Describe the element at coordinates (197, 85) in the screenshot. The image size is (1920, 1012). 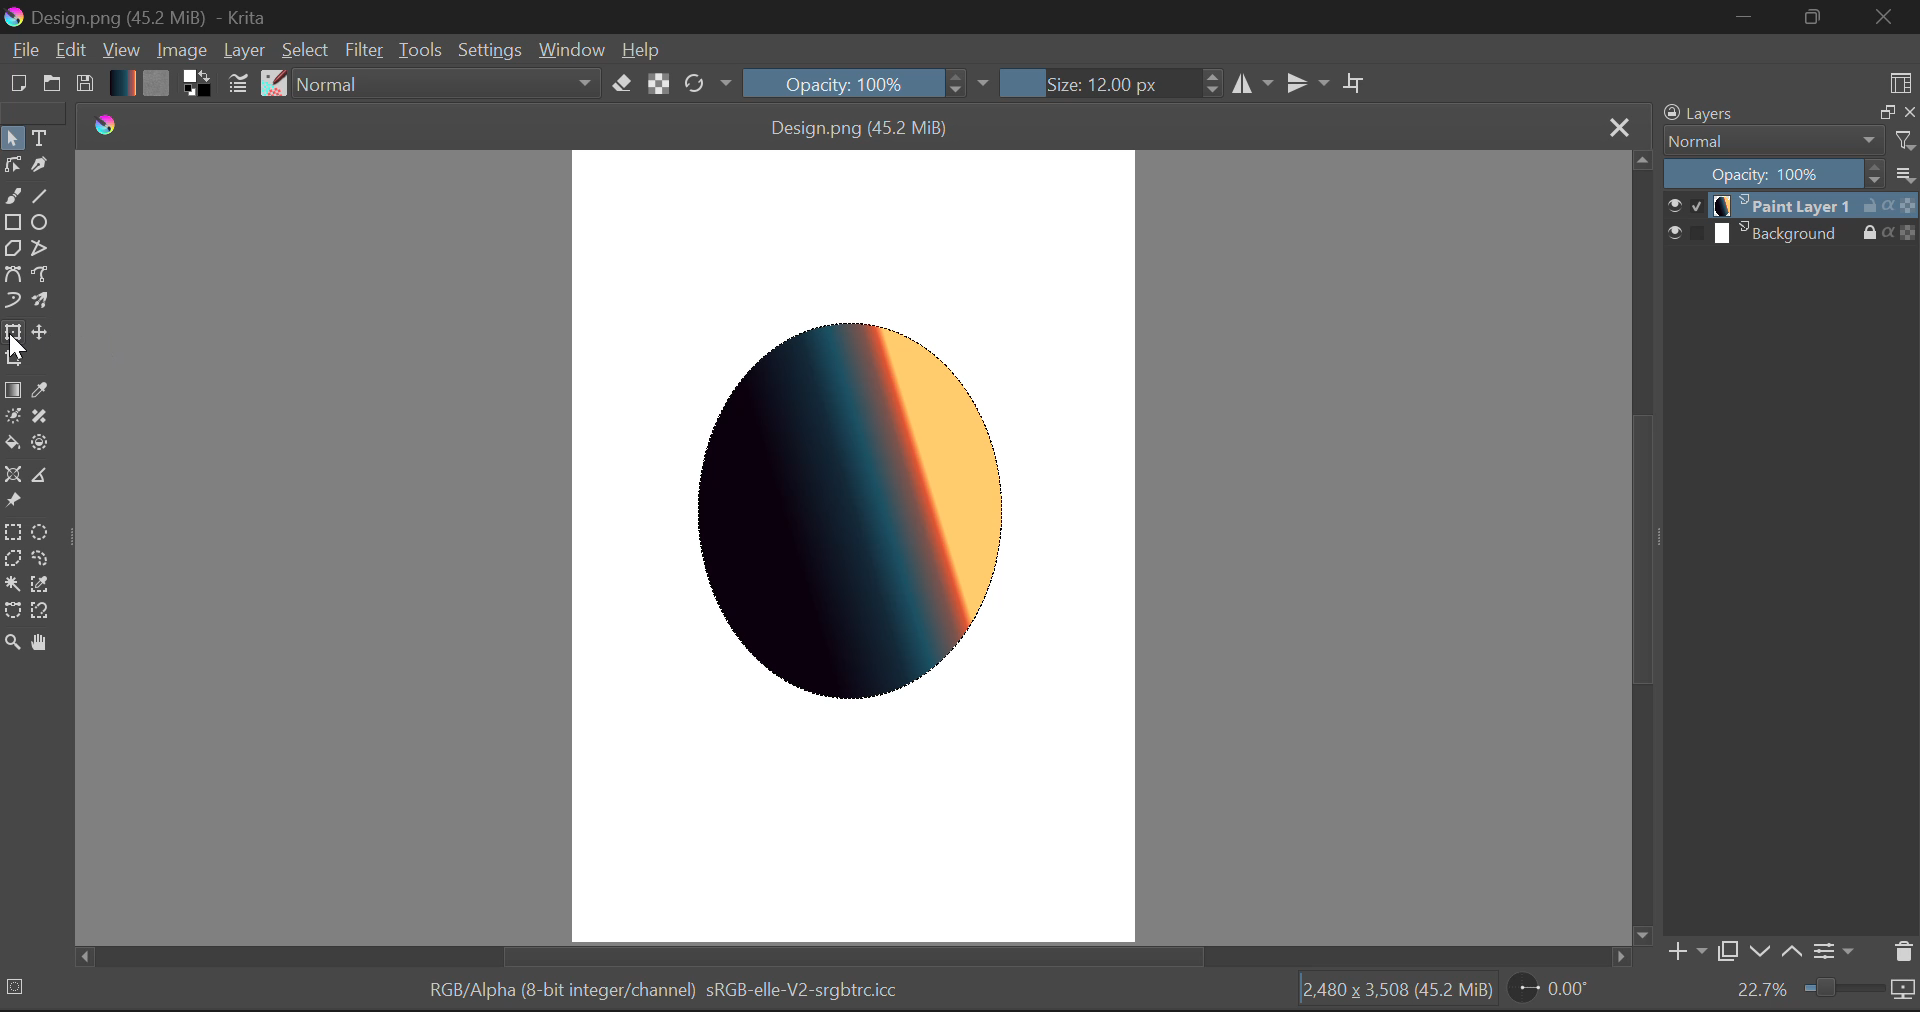
I see `Colors in use` at that location.